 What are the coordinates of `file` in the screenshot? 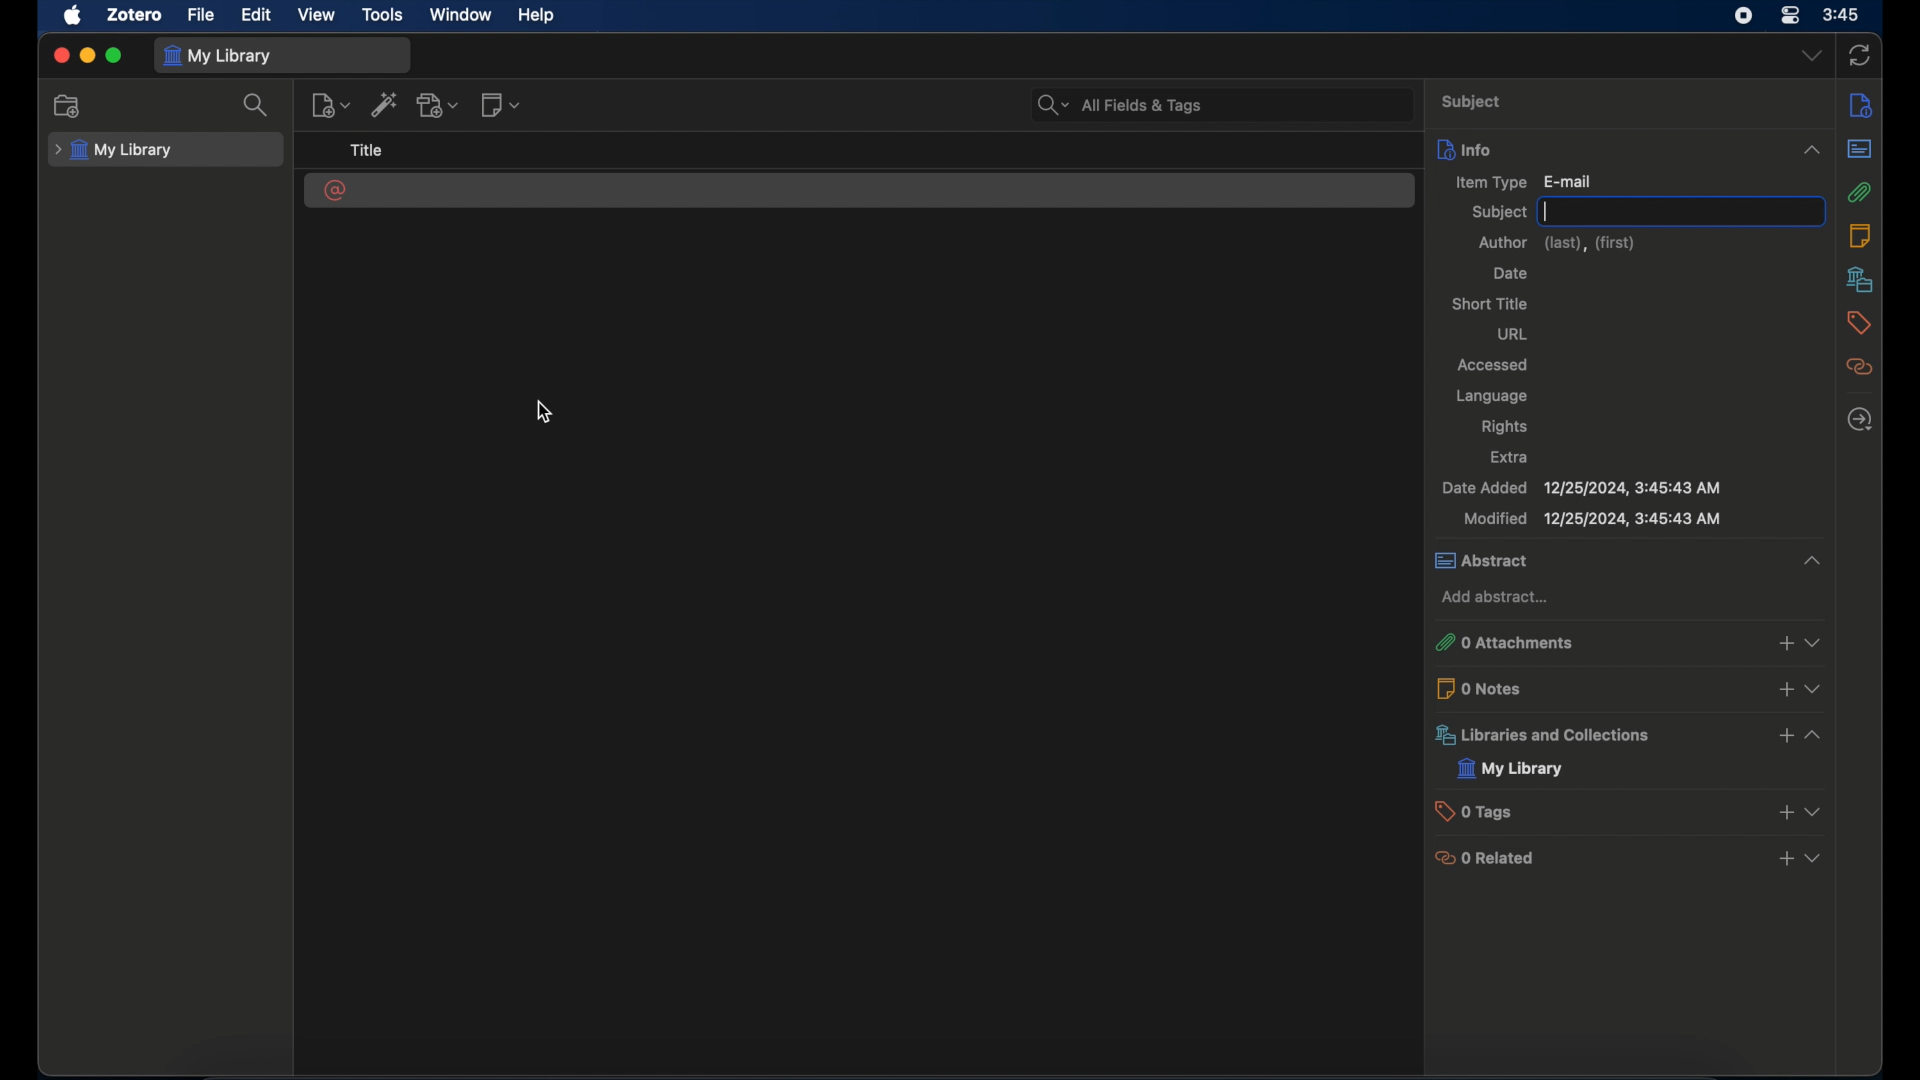 It's located at (202, 16).